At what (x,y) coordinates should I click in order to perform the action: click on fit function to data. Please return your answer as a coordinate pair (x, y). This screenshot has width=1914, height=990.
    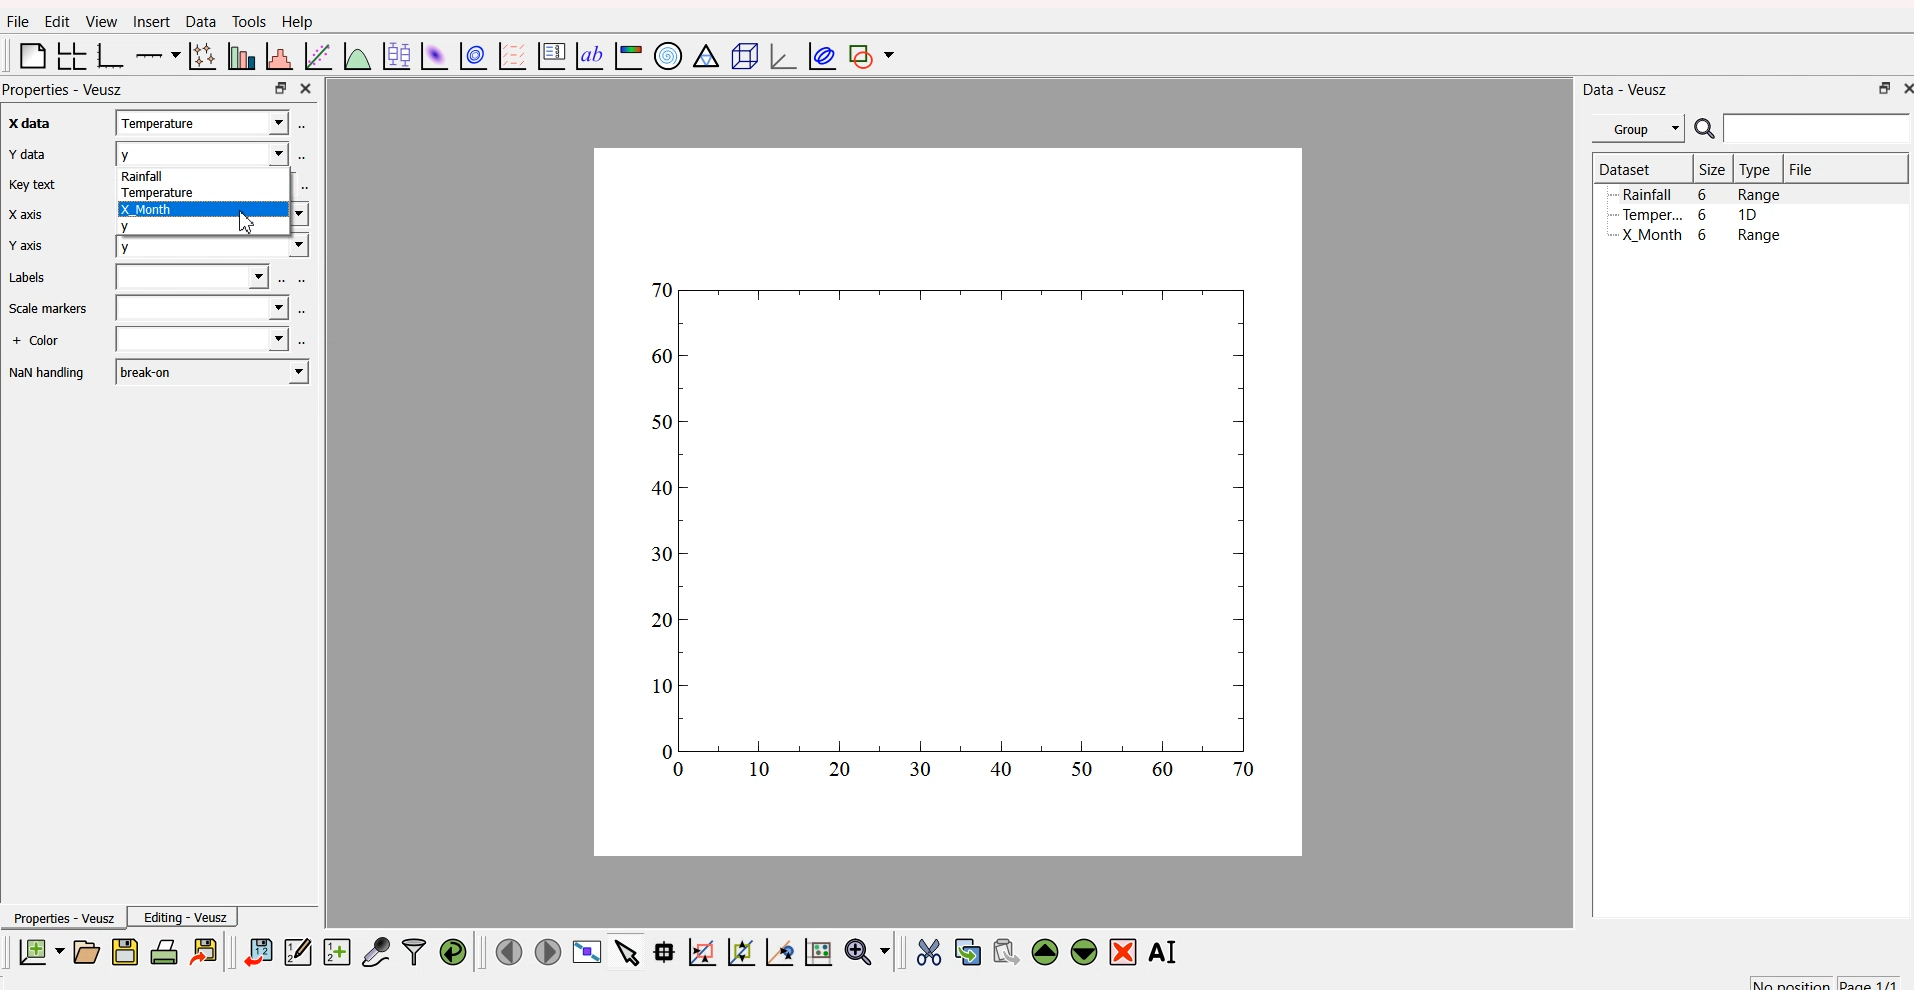
    Looking at the image, I should click on (318, 57).